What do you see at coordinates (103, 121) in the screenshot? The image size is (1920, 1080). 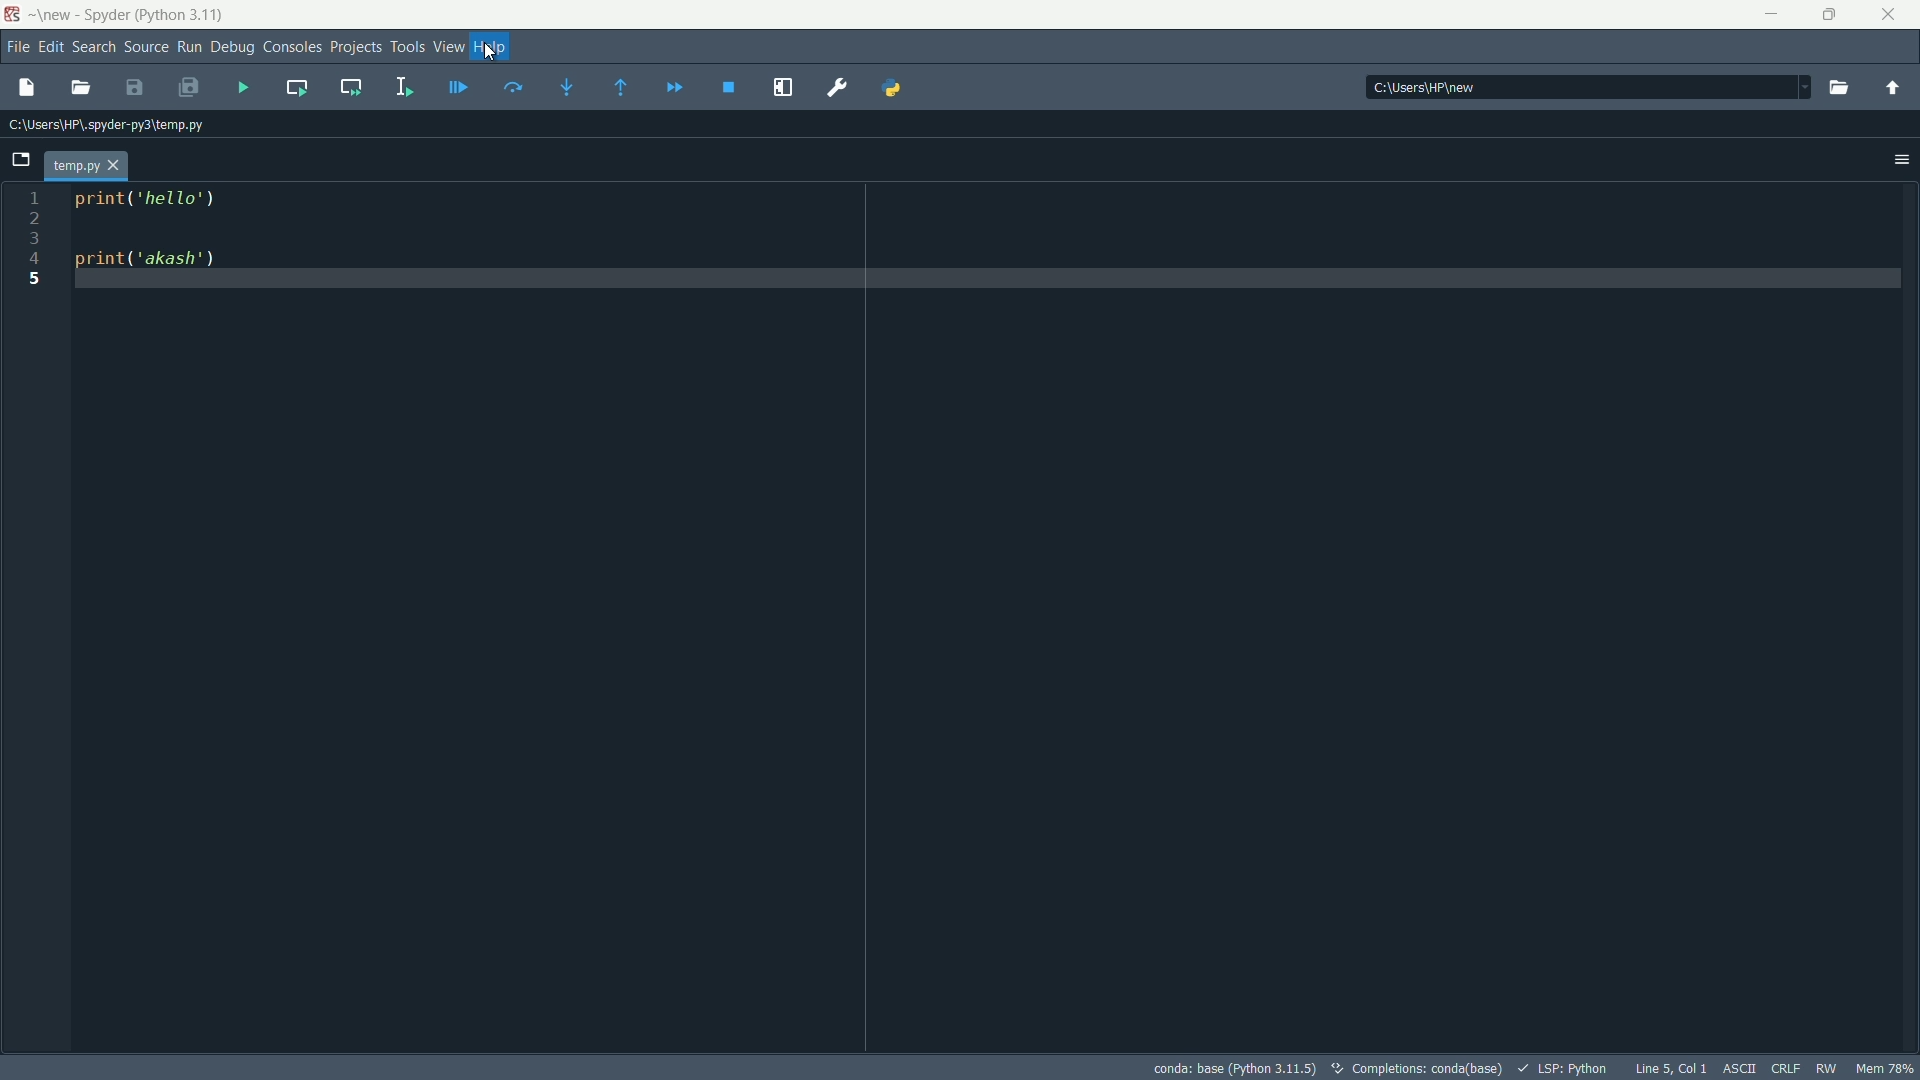 I see `current path` at bounding box center [103, 121].